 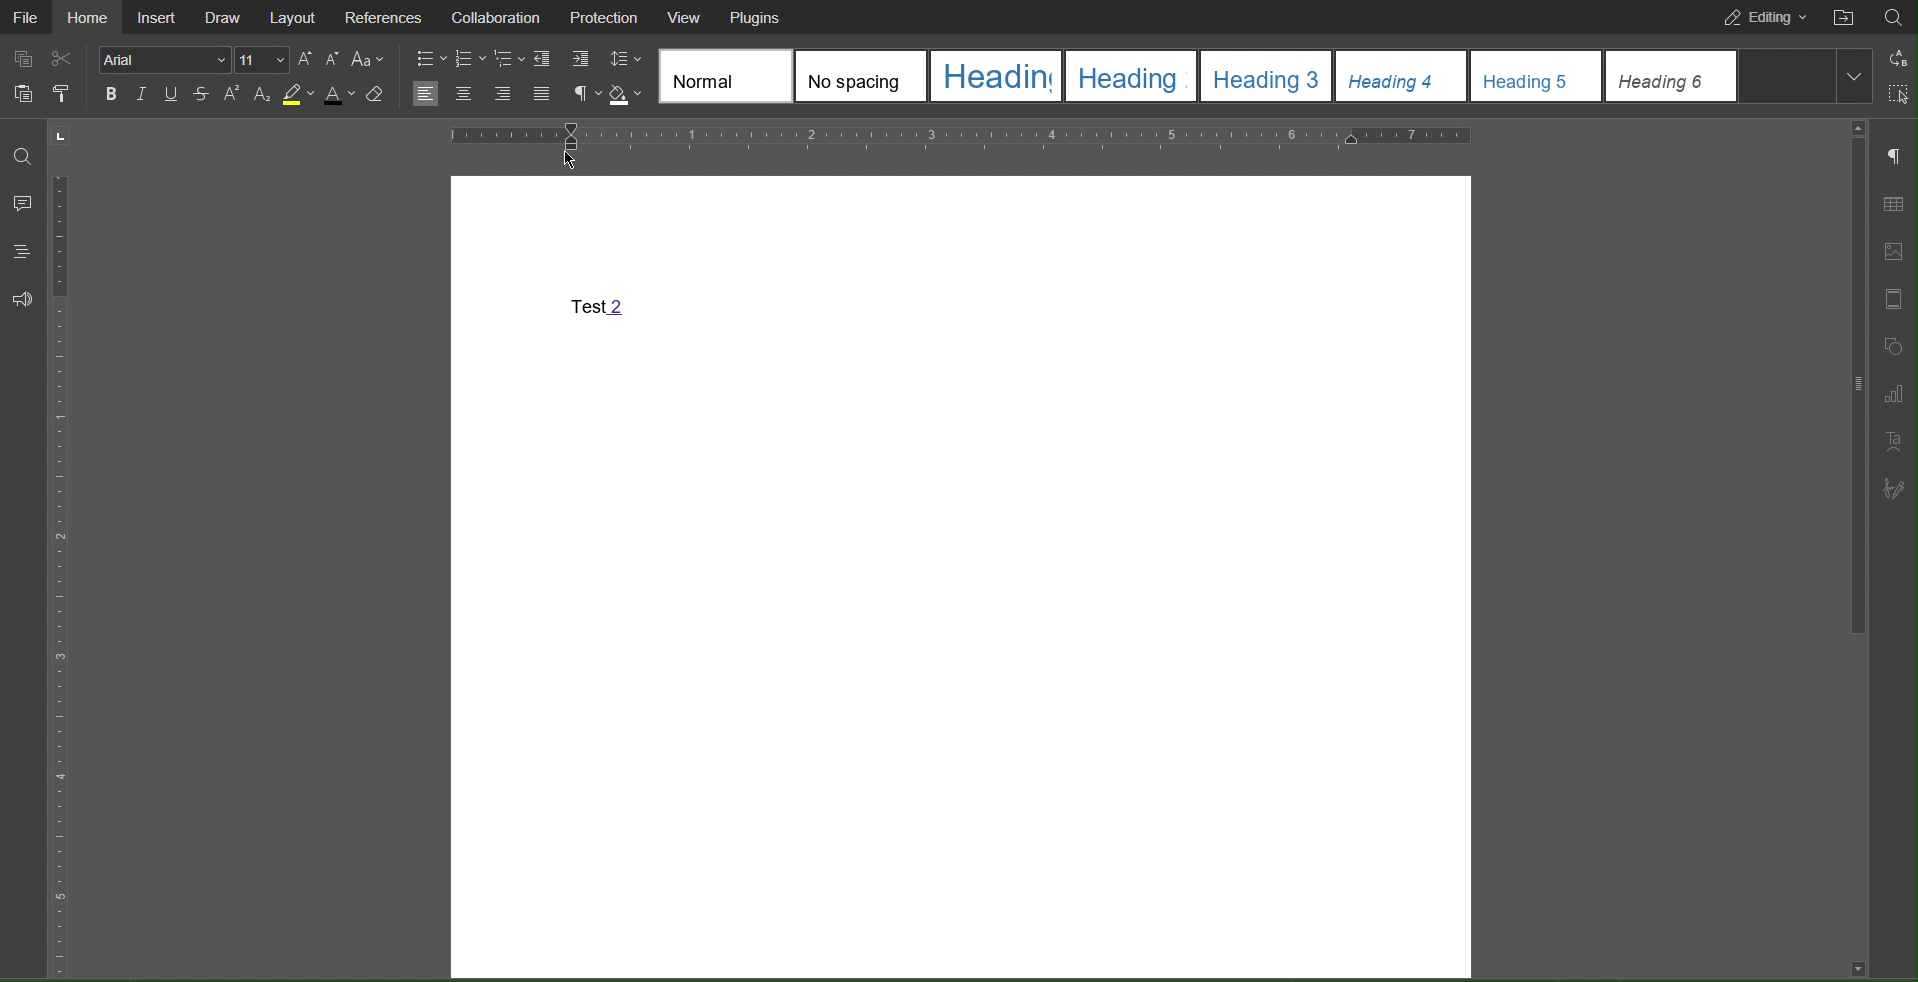 What do you see at coordinates (606, 17) in the screenshot?
I see `Protection` at bounding box center [606, 17].